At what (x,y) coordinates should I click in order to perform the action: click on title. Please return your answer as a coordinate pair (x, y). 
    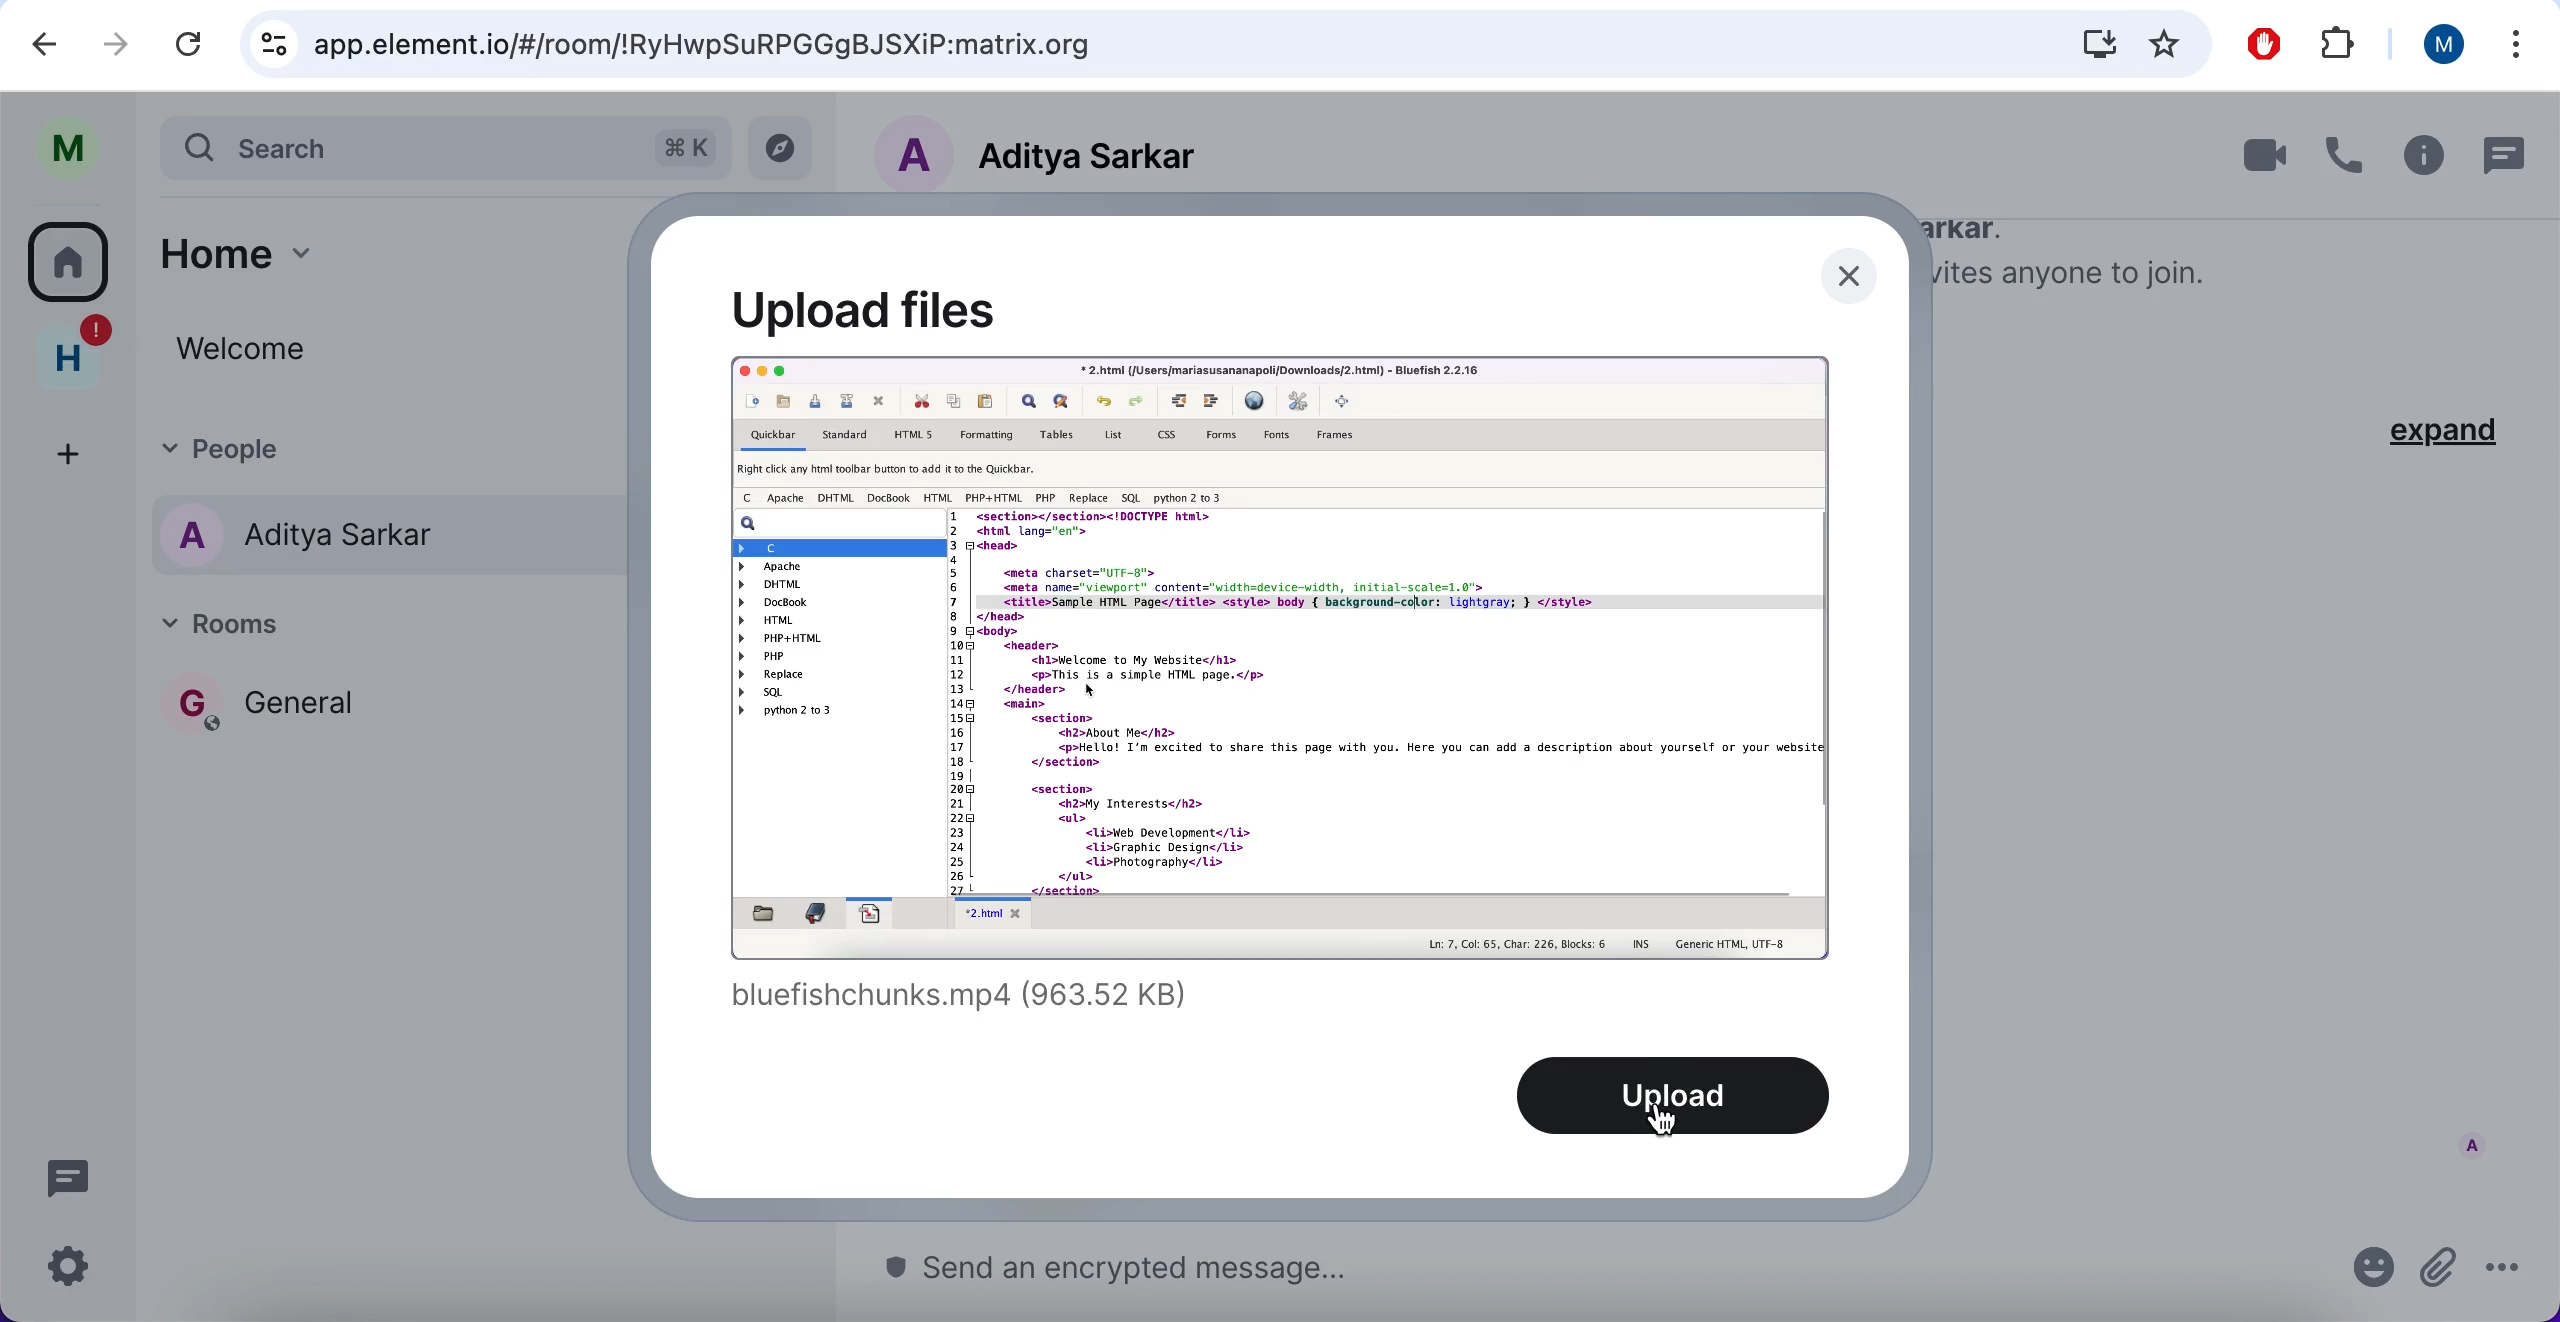
    Looking at the image, I should click on (969, 997).